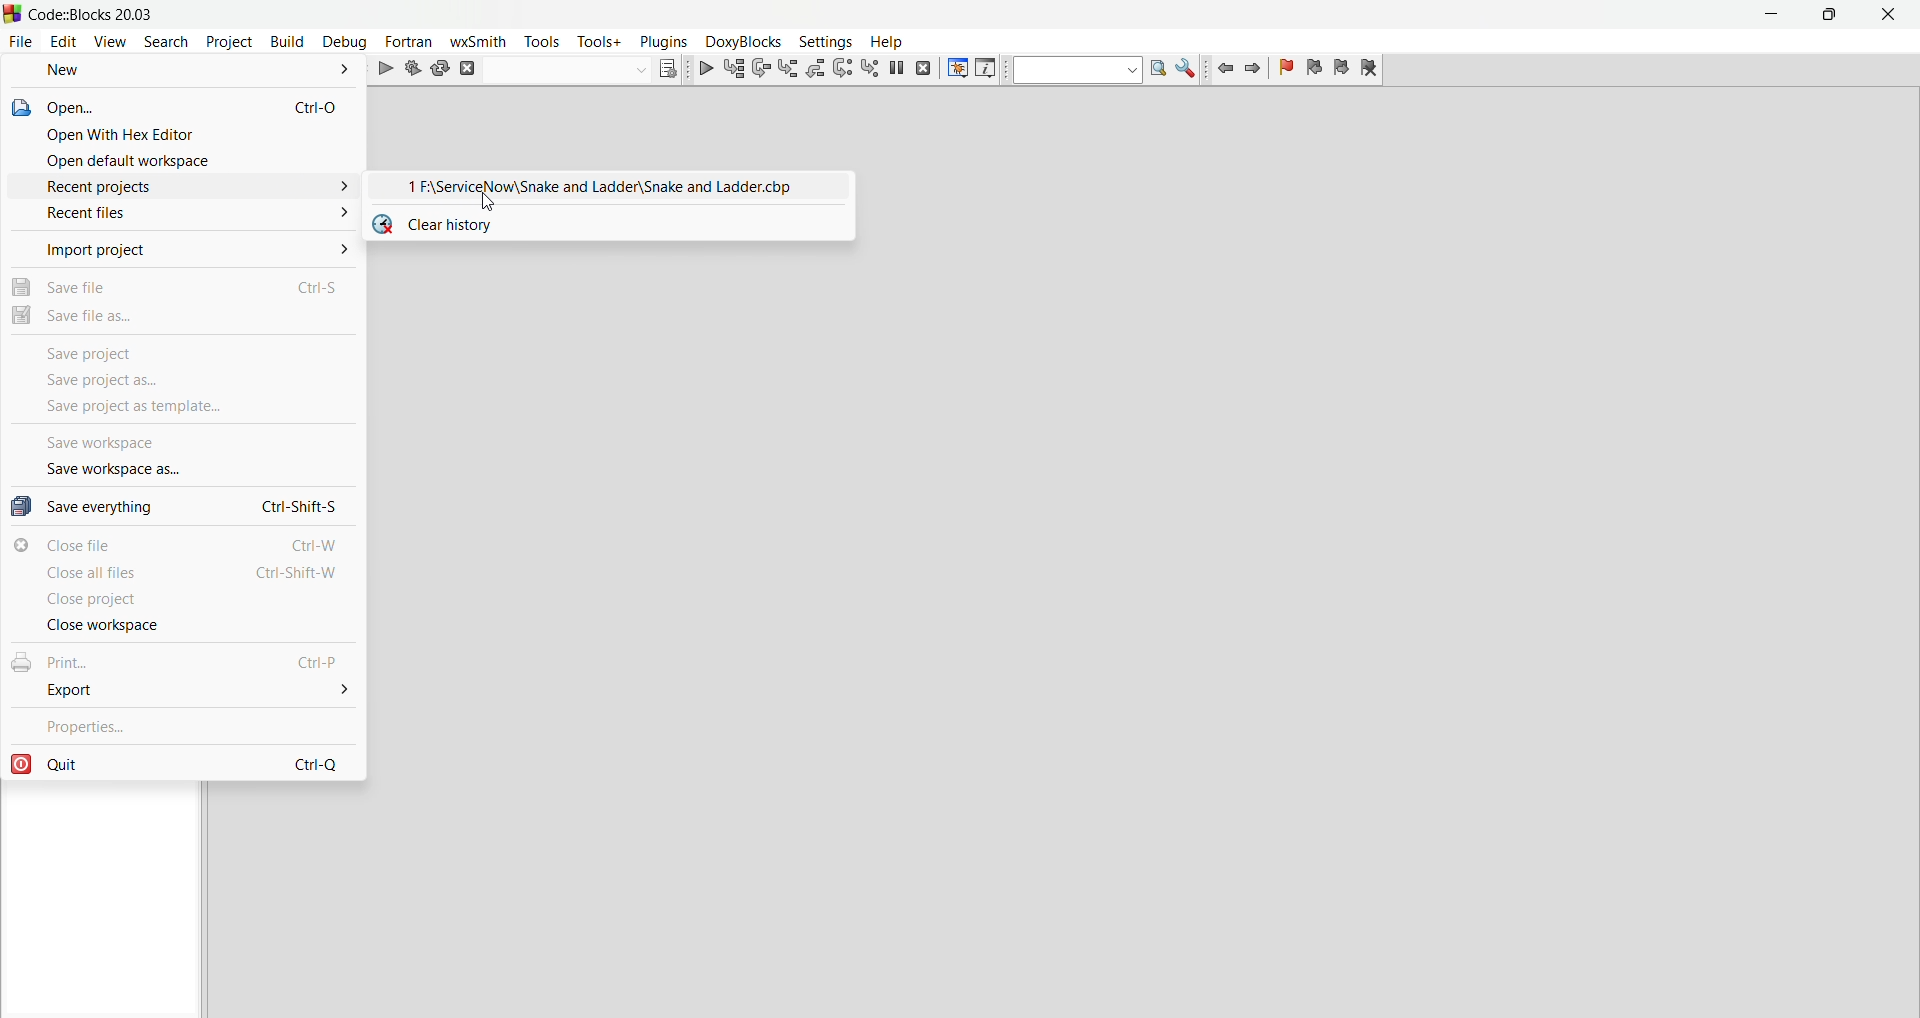 Image resolution: width=1920 pixels, height=1018 pixels. Describe the element at coordinates (187, 381) in the screenshot. I see `save project as` at that location.